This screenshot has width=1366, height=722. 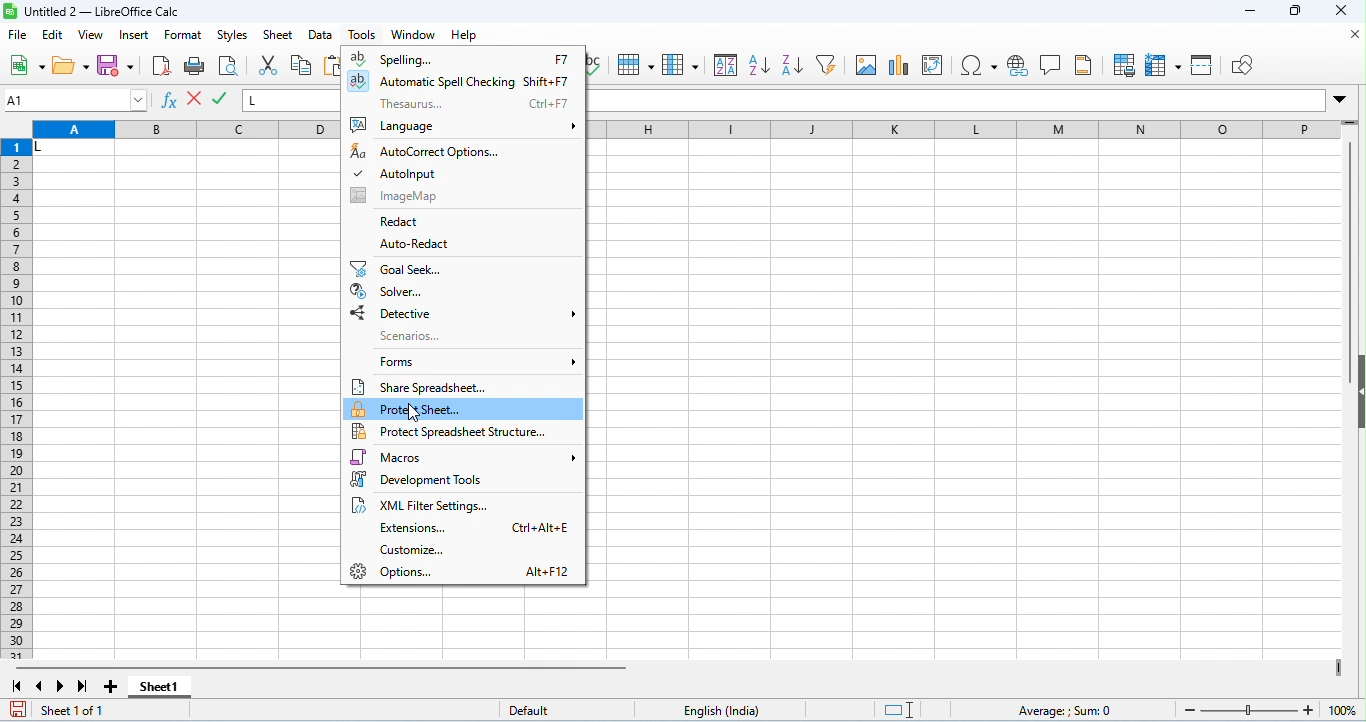 I want to click on insert hyperlink, so click(x=1019, y=66).